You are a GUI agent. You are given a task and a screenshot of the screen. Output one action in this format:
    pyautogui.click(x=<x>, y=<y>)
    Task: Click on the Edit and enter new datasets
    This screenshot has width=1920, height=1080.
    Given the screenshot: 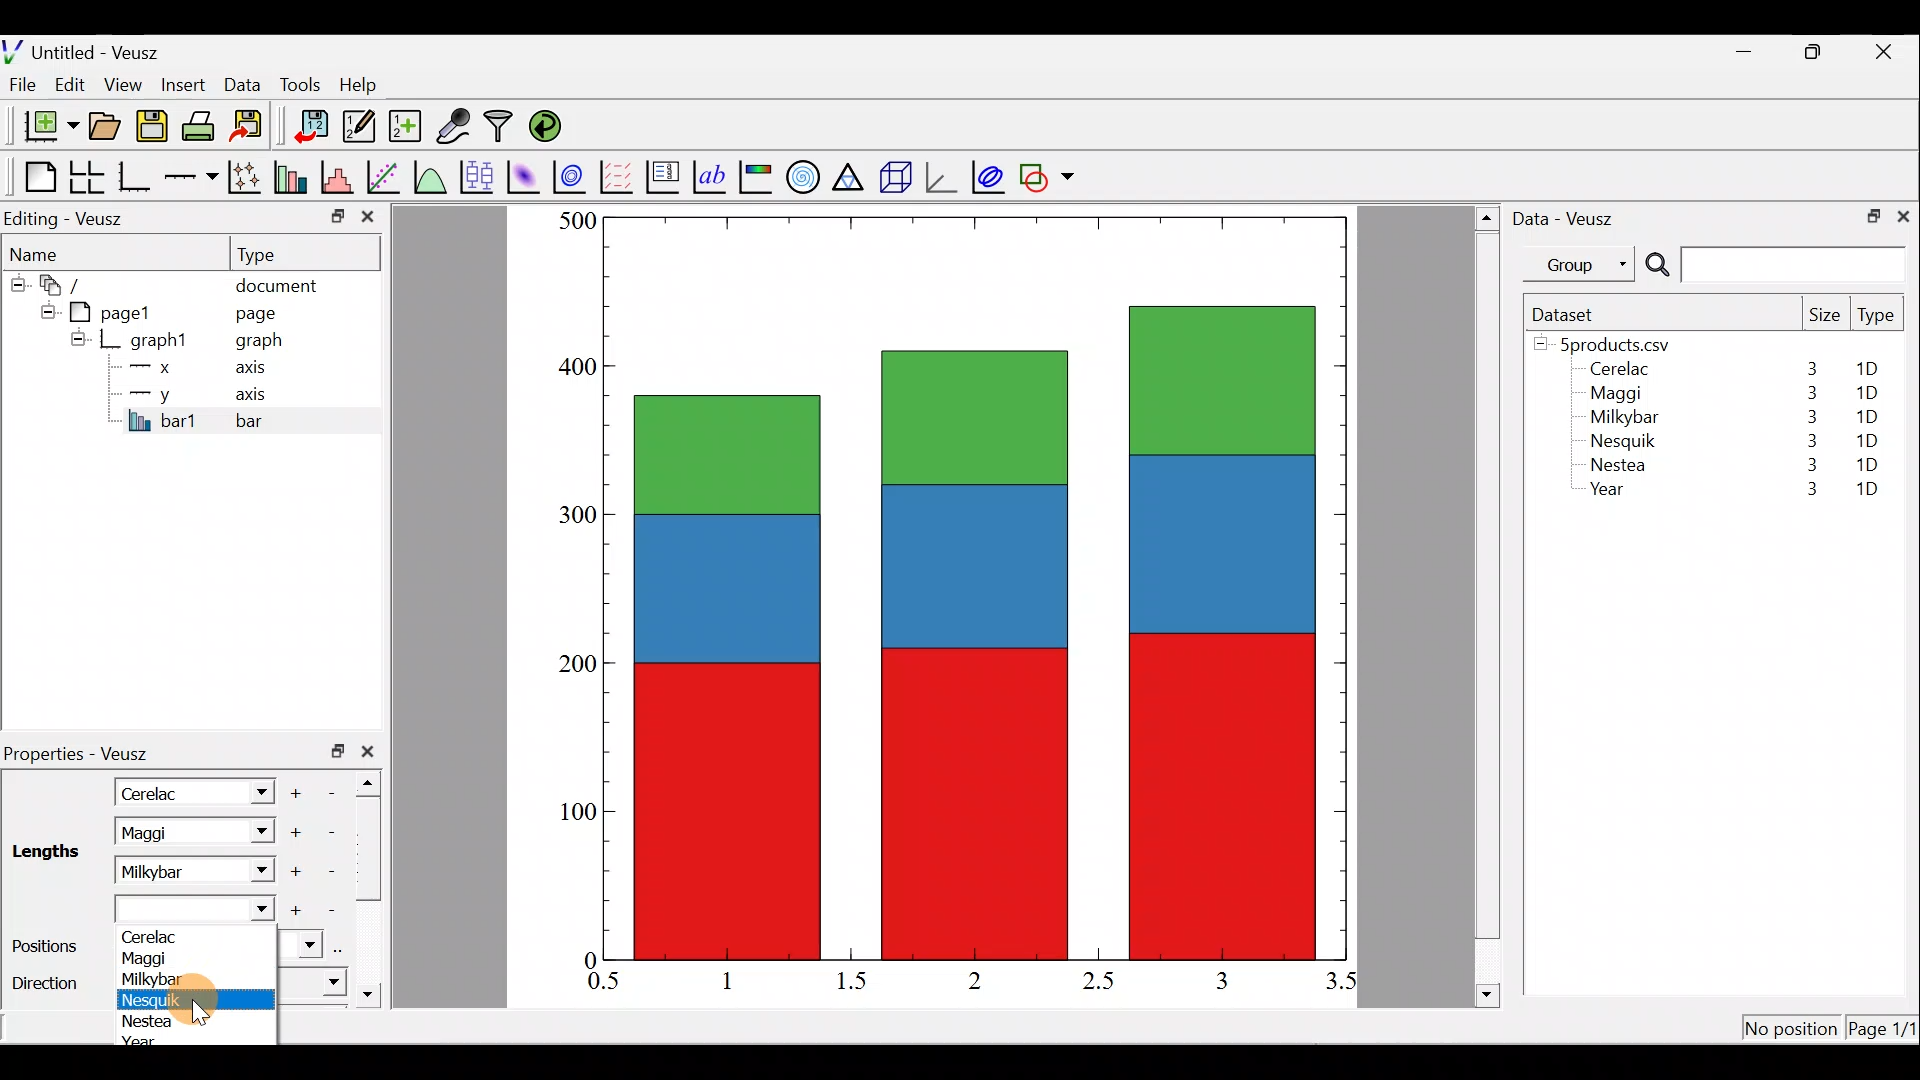 What is the action you would take?
    pyautogui.click(x=359, y=127)
    